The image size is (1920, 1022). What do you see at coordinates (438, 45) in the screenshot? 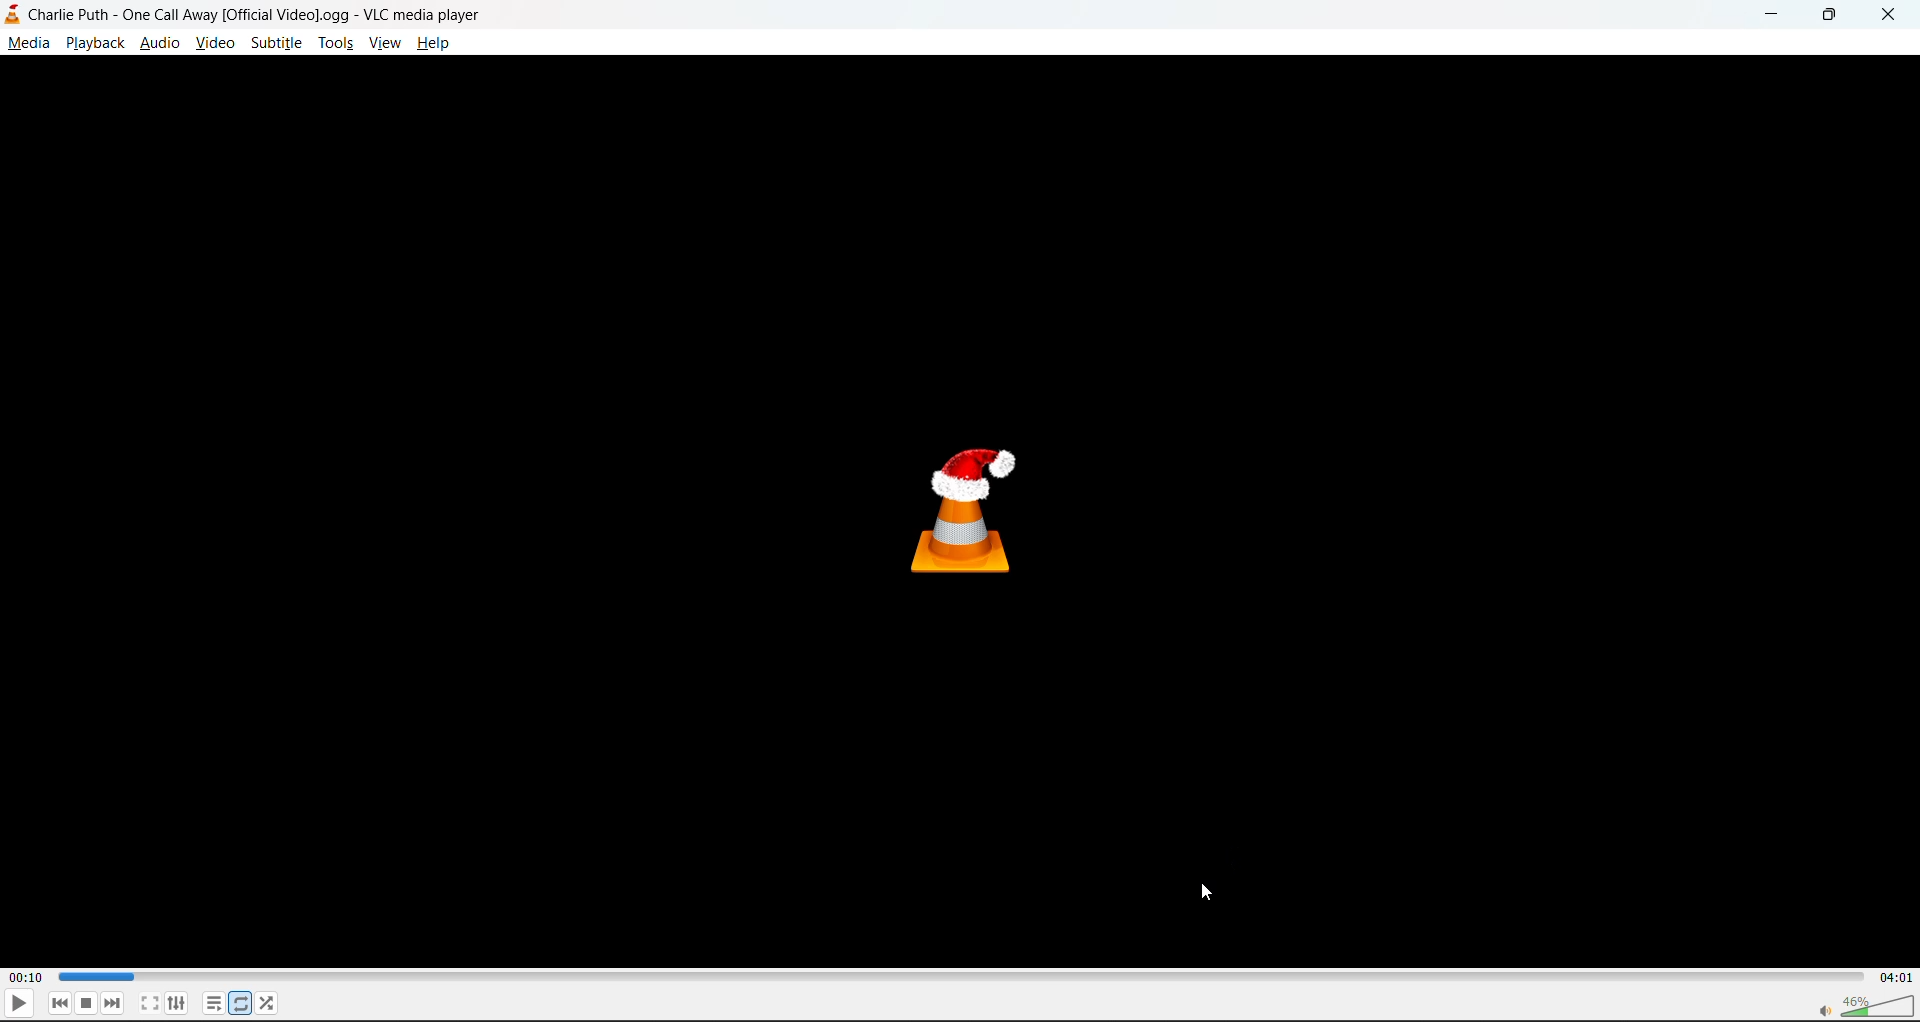
I see `help` at bounding box center [438, 45].